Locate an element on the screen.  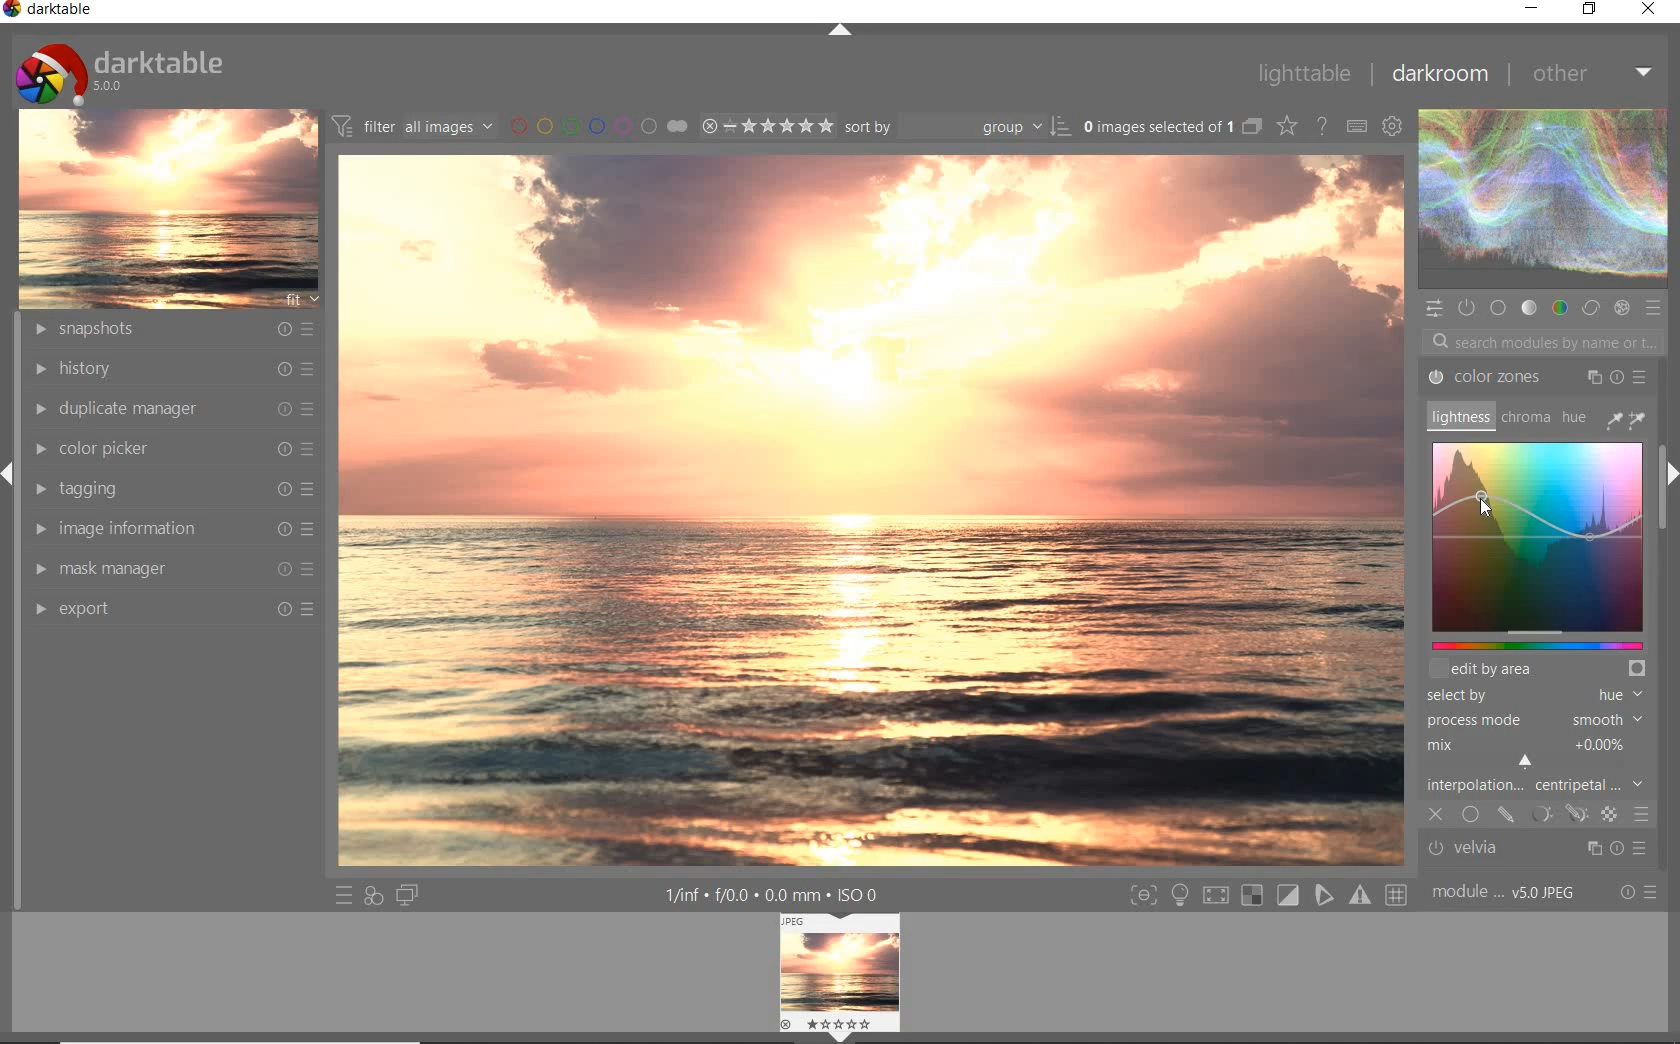
FITER BY COLOR LABEL is located at coordinates (597, 125).